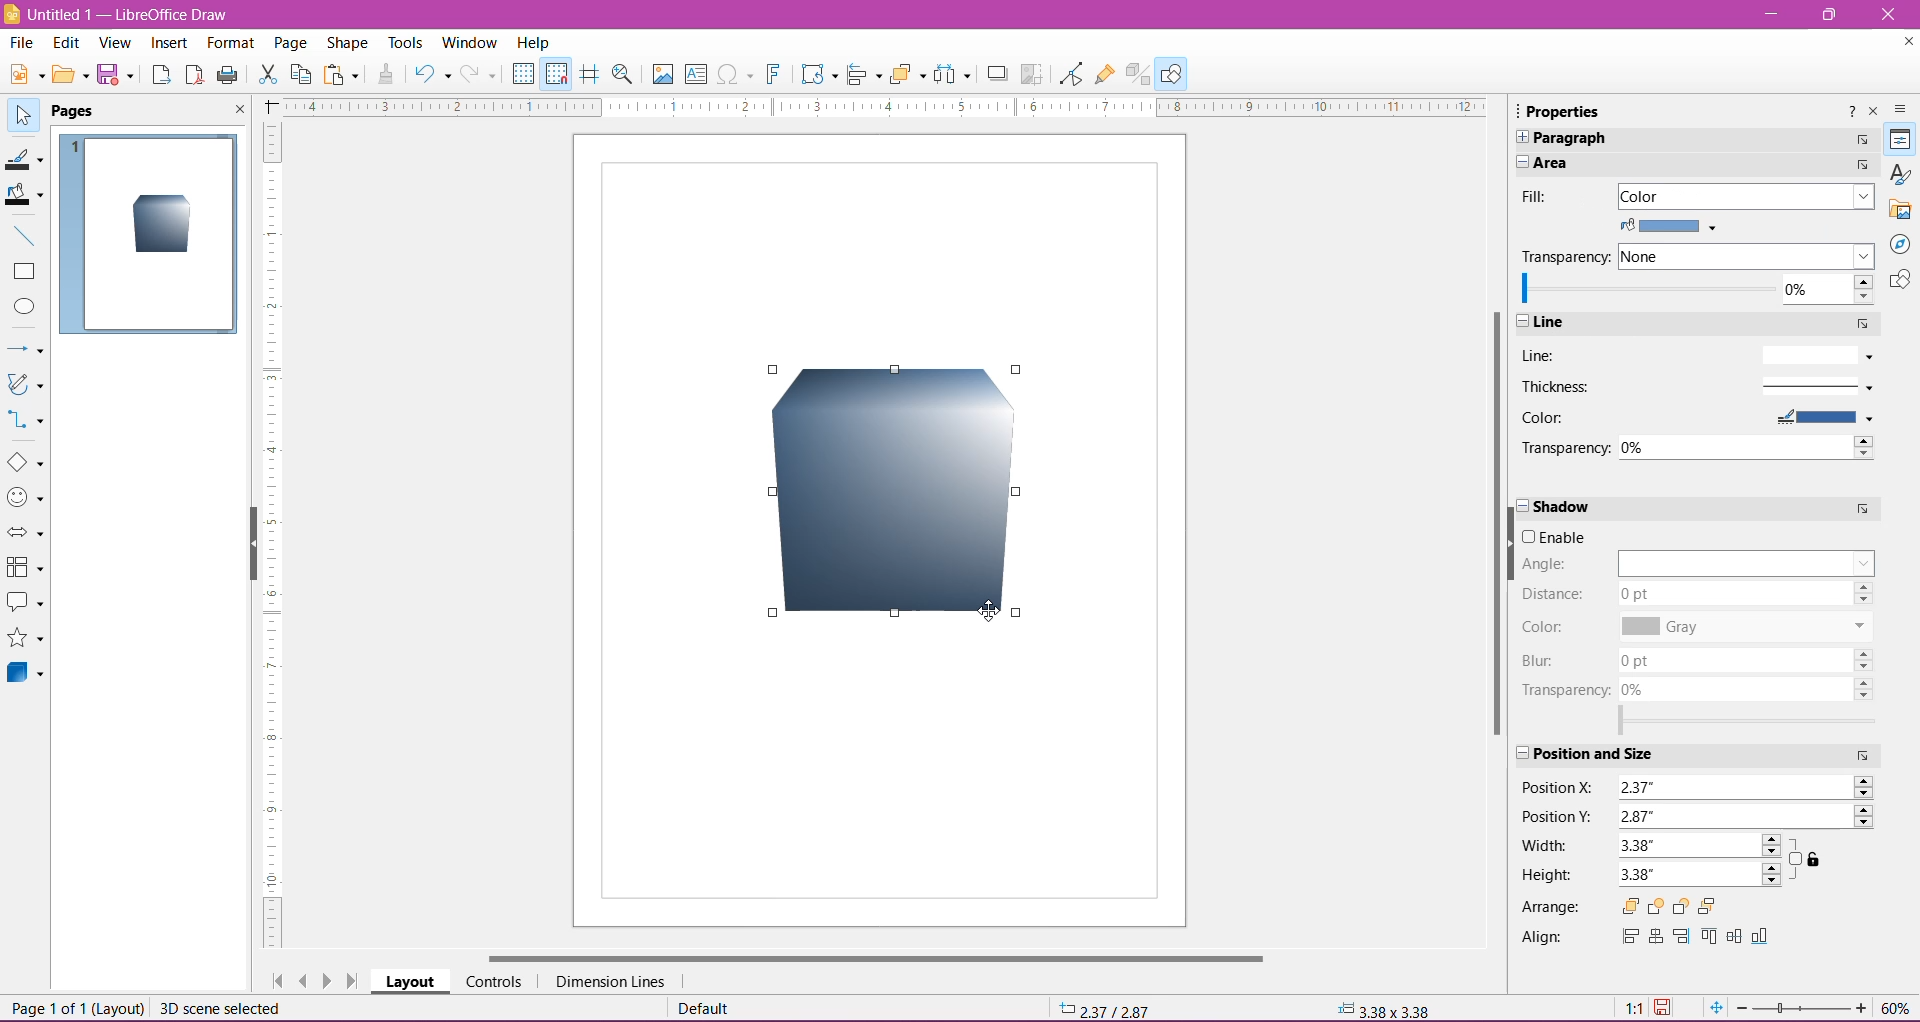 Image resolution: width=1920 pixels, height=1022 pixels. I want to click on Arrange, so click(1552, 907).